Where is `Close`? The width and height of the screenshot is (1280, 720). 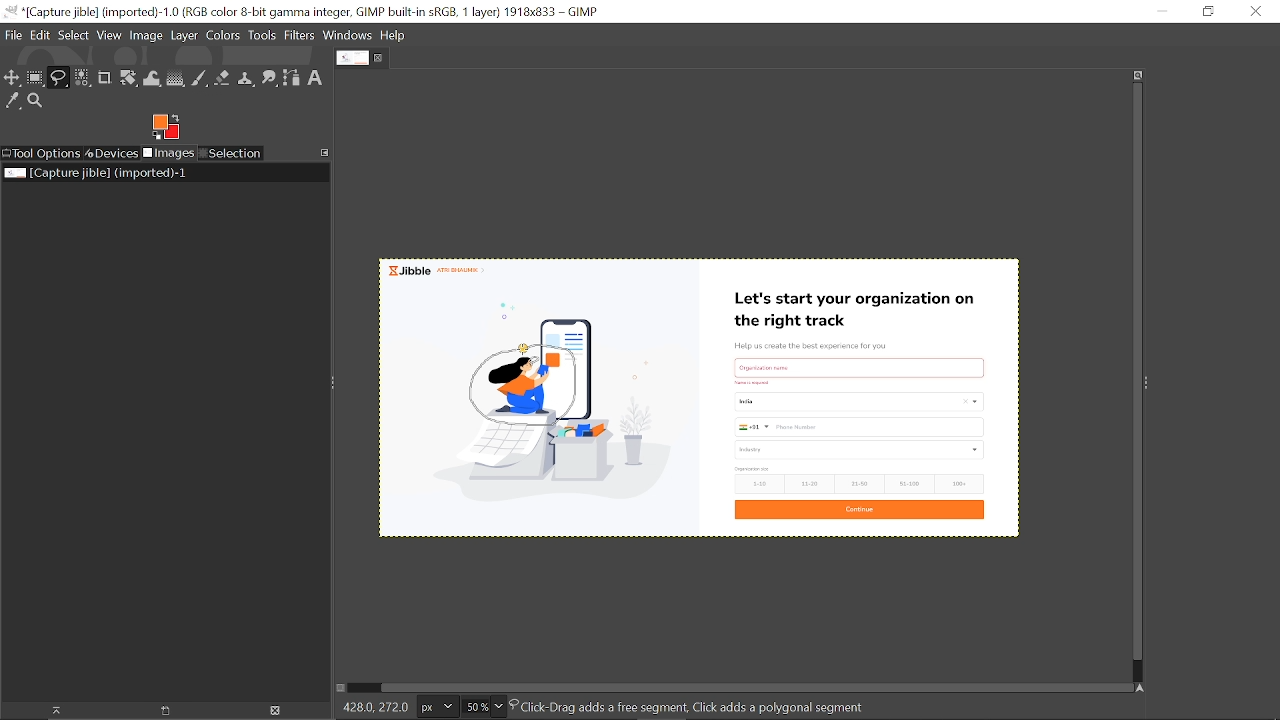 Close is located at coordinates (1256, 11).